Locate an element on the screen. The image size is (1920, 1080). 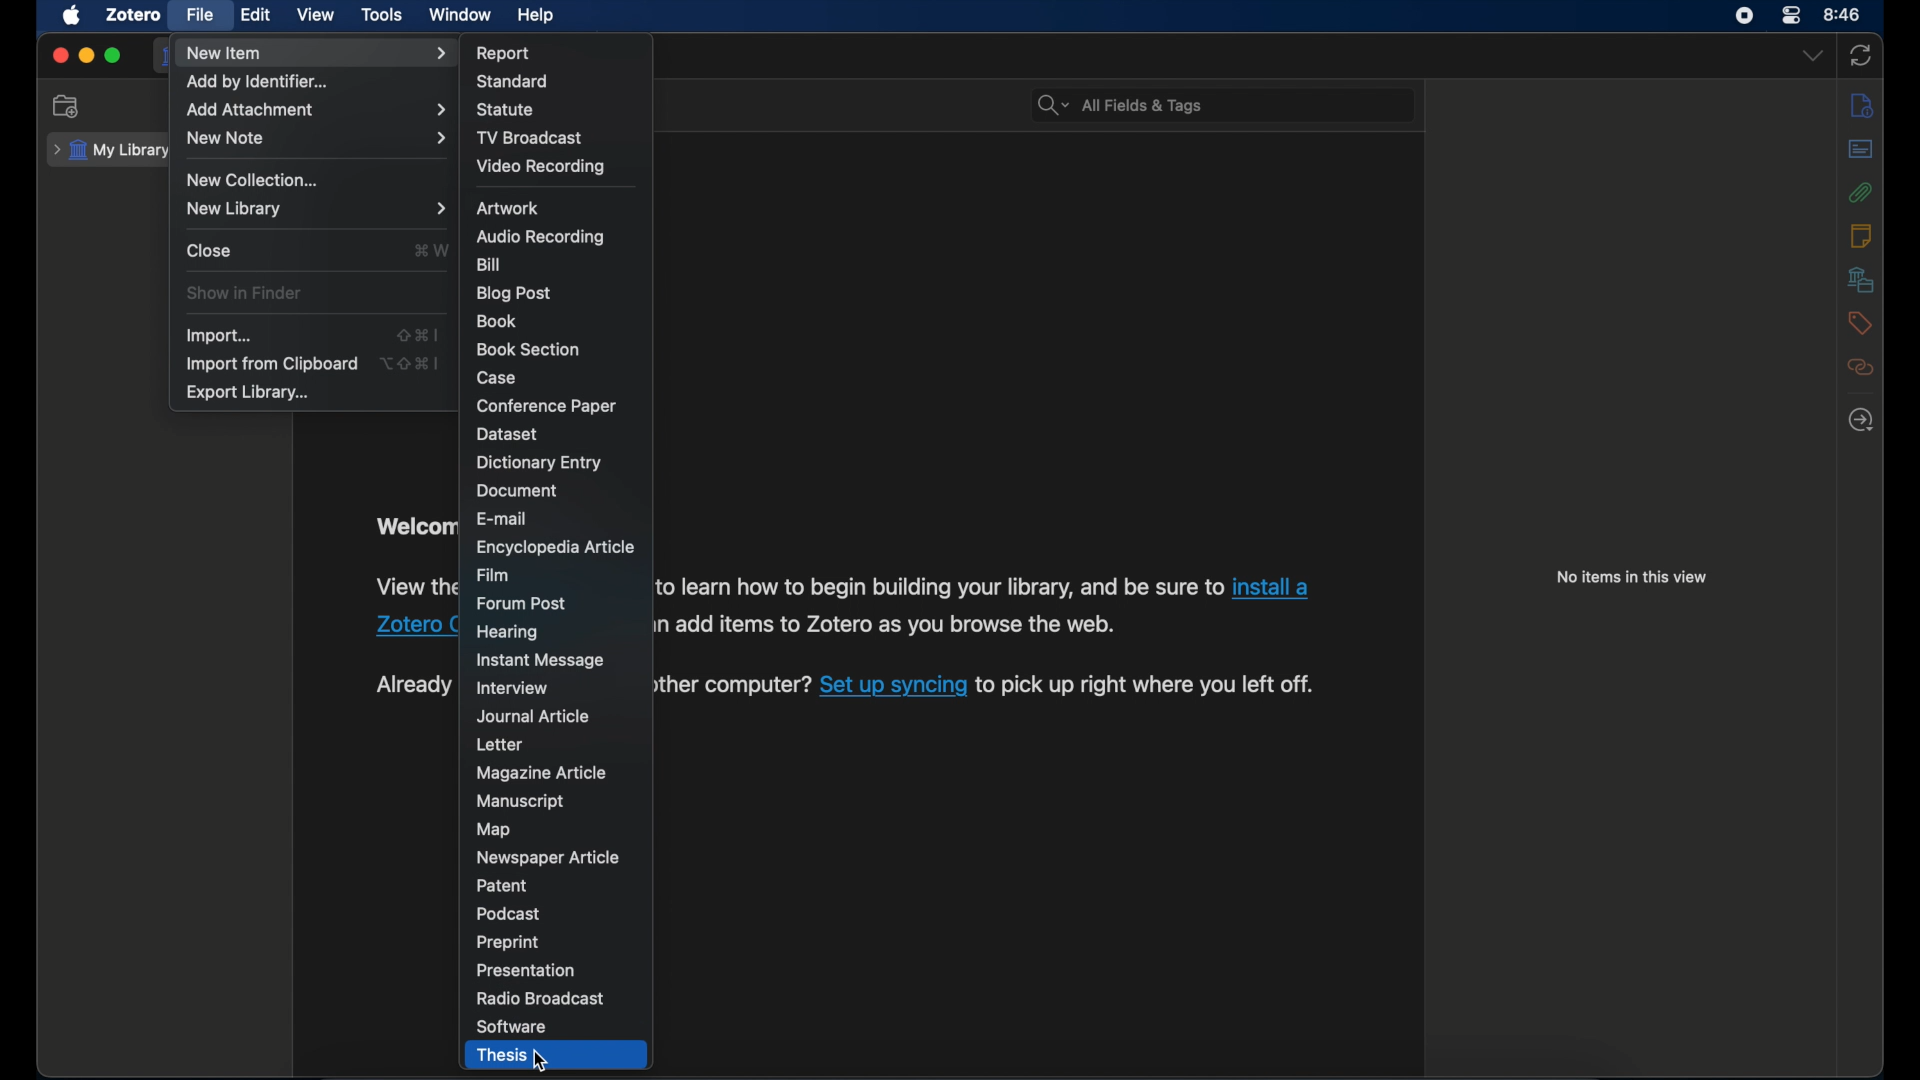
minimize is located at coordinates (86, 56).